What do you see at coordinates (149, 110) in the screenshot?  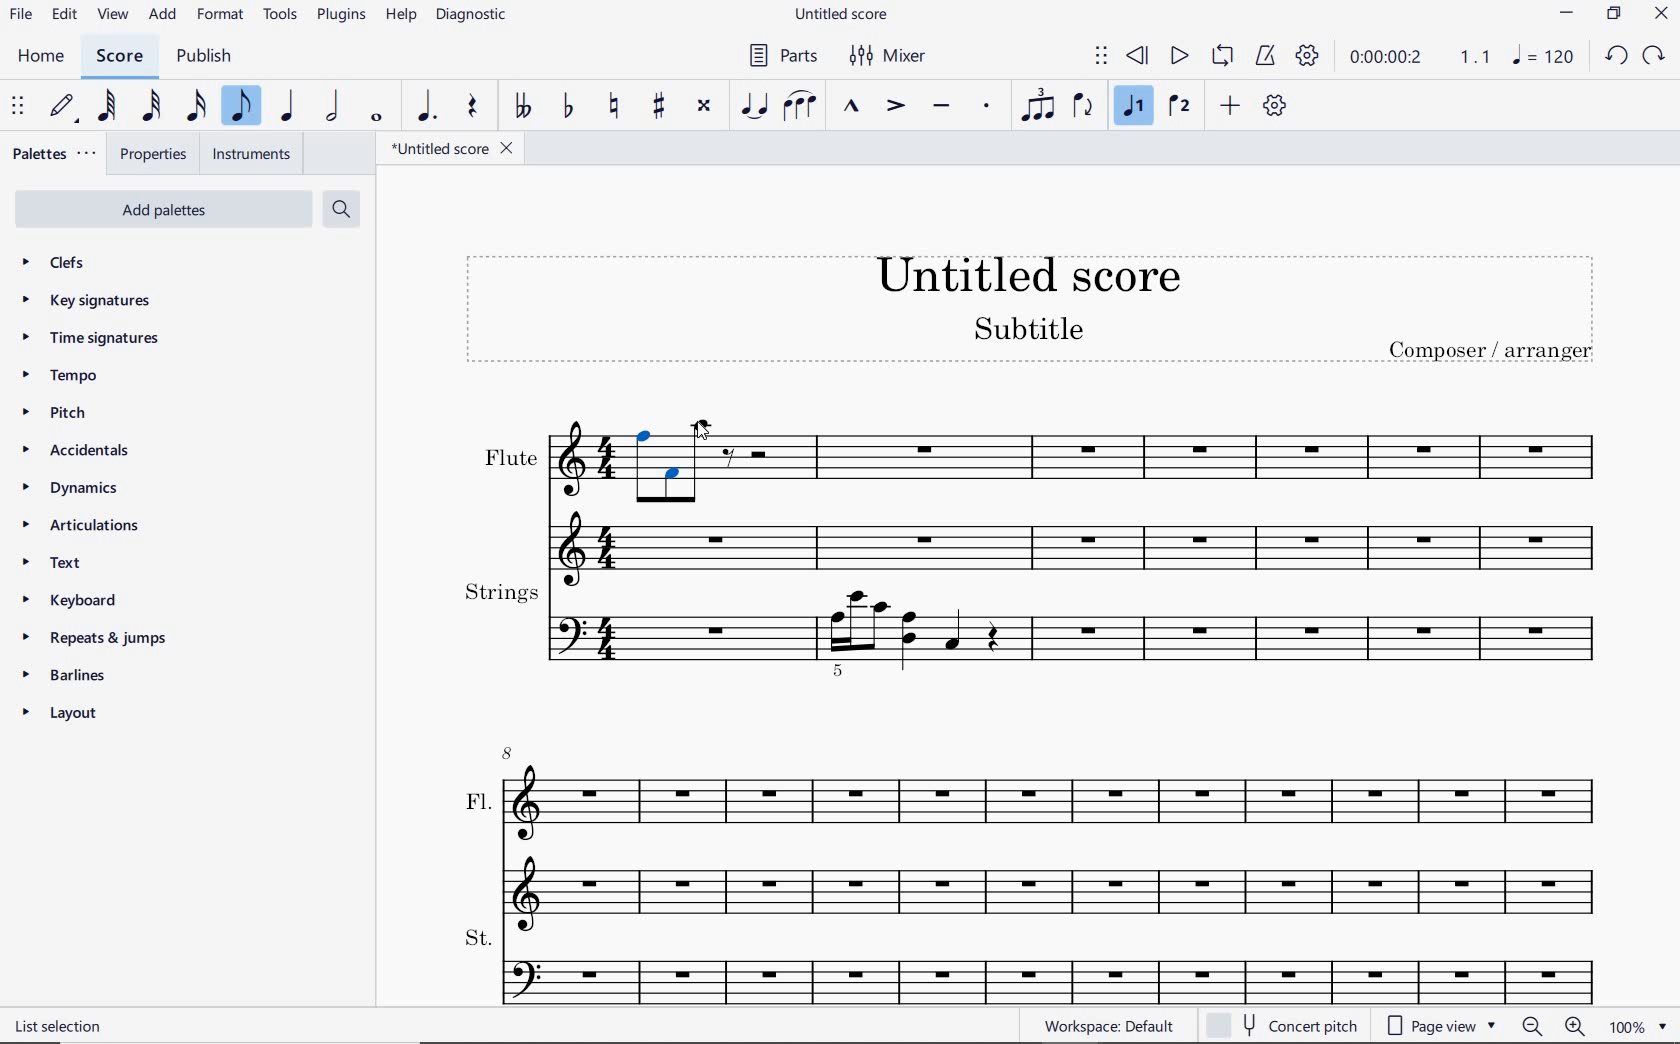 I see `32ND NOTE` at bounding box center [149, 110].